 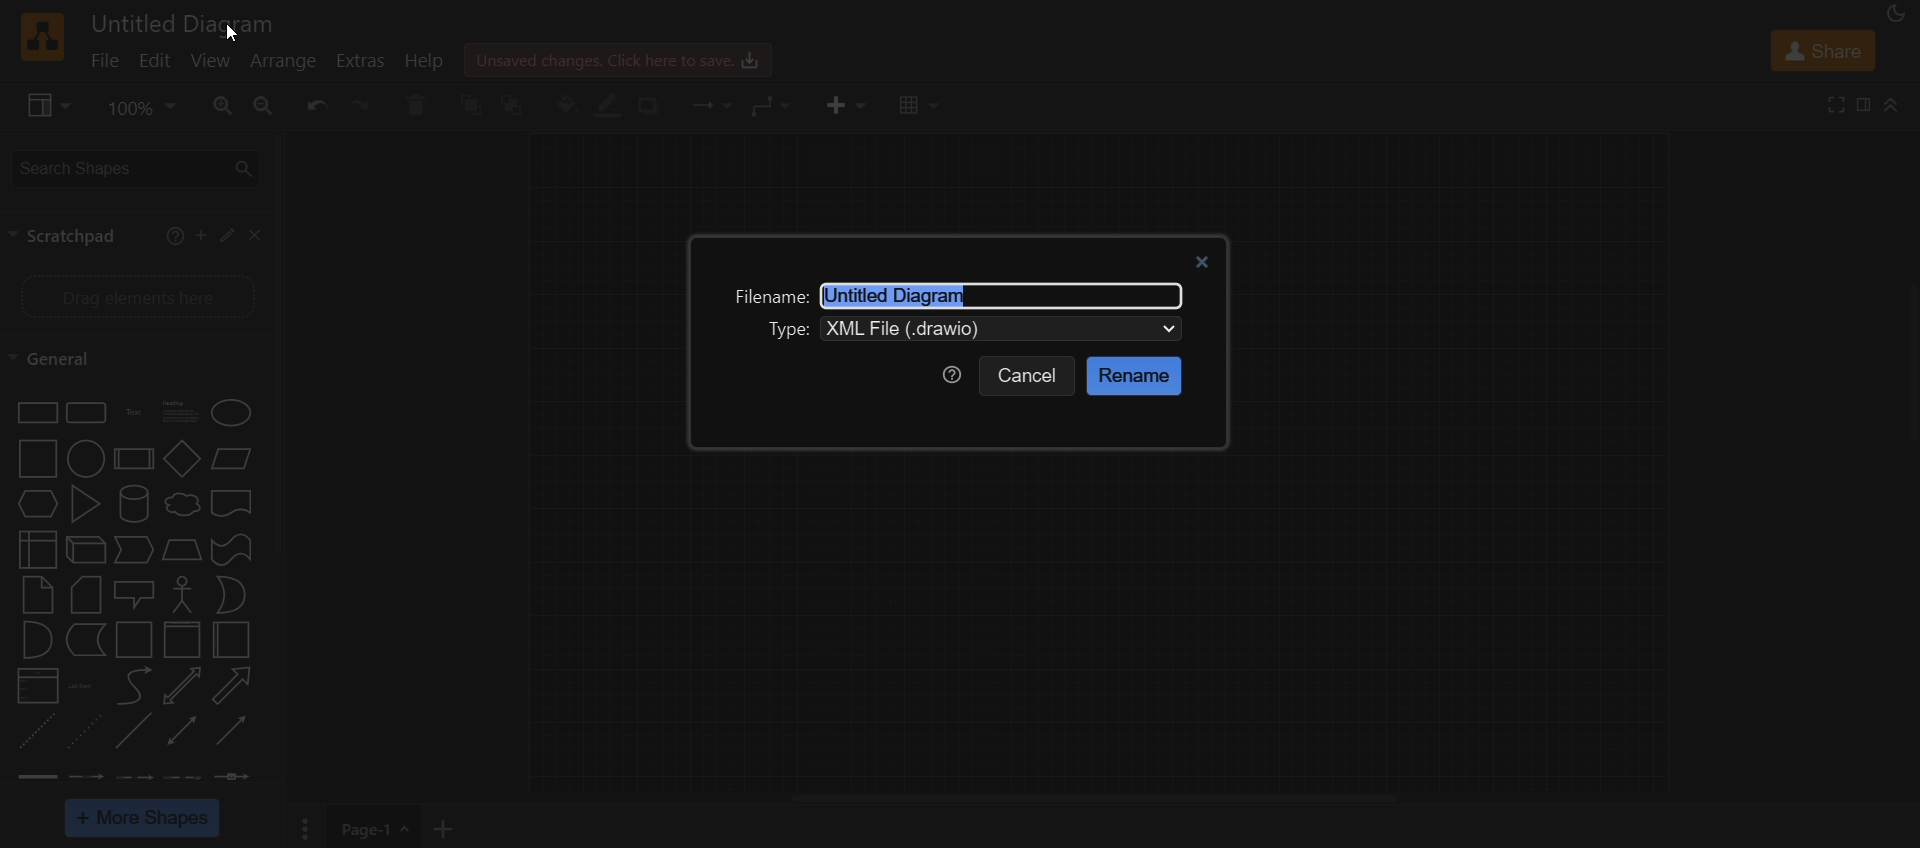 What do you see at coordinates (915, 107) in the screenshot?
I see `table` at bounding box center [915, 107].